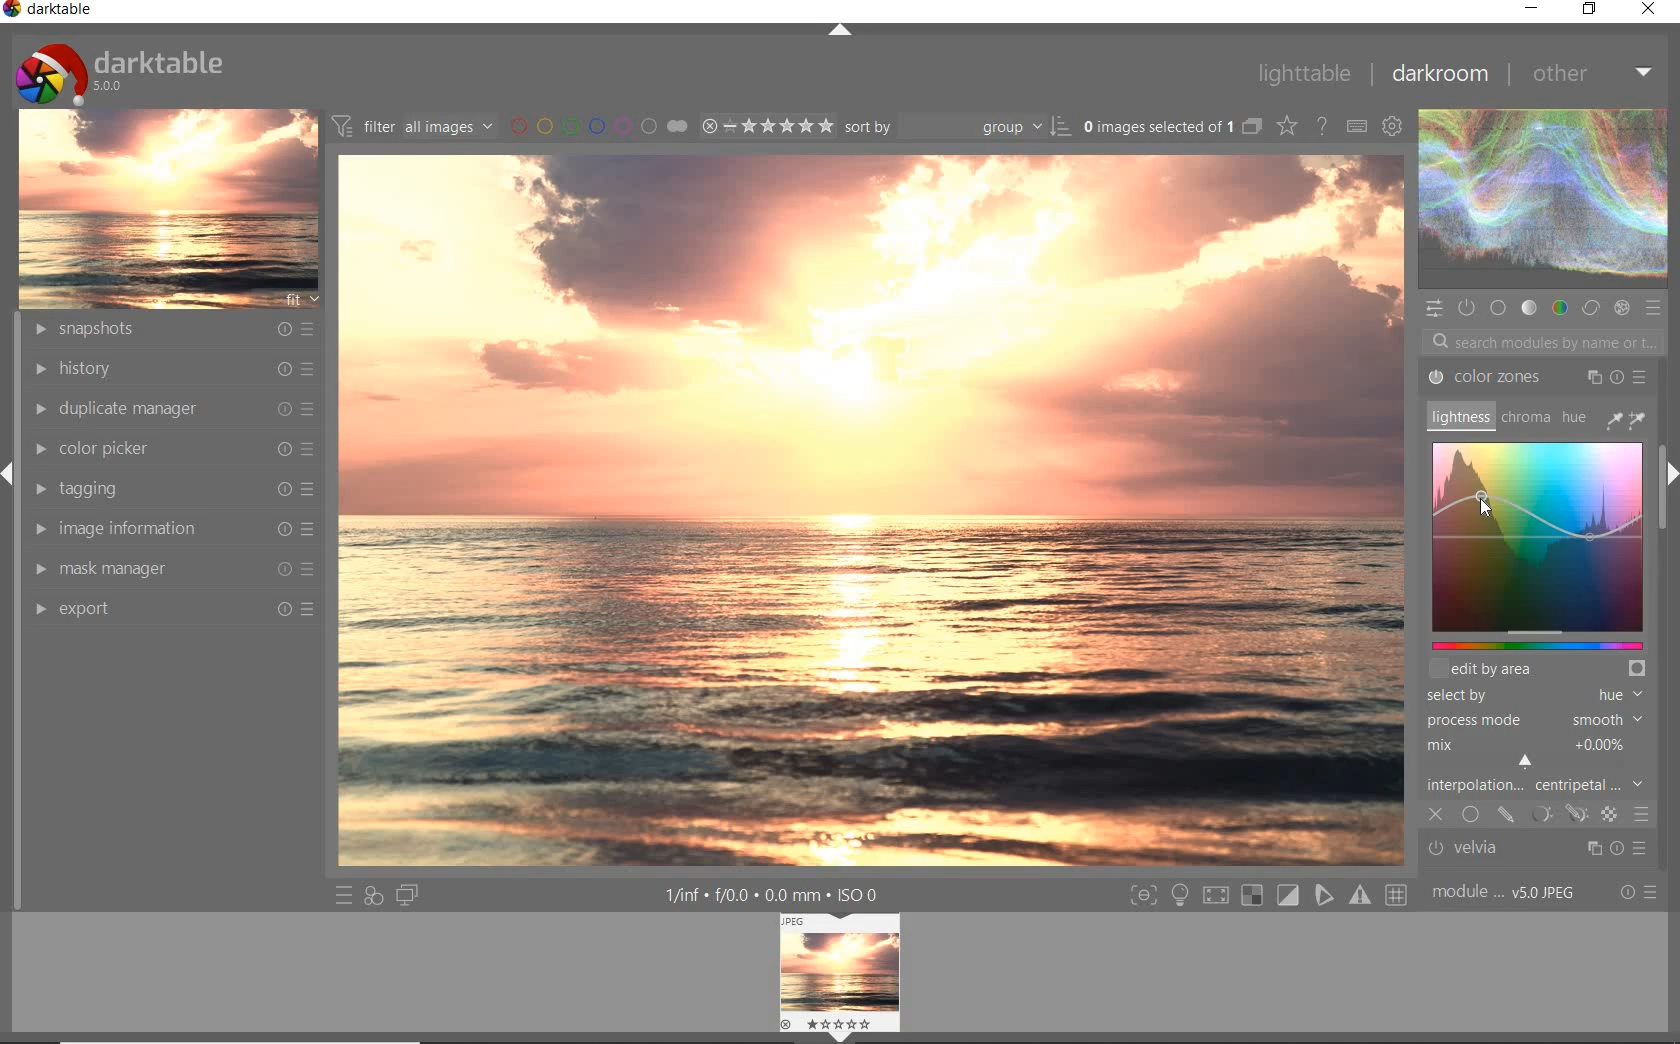 The image size is (1680, 1044). Describe the element at coordinates (1575, 421) in the screenshot. I see `HUE` at that location.